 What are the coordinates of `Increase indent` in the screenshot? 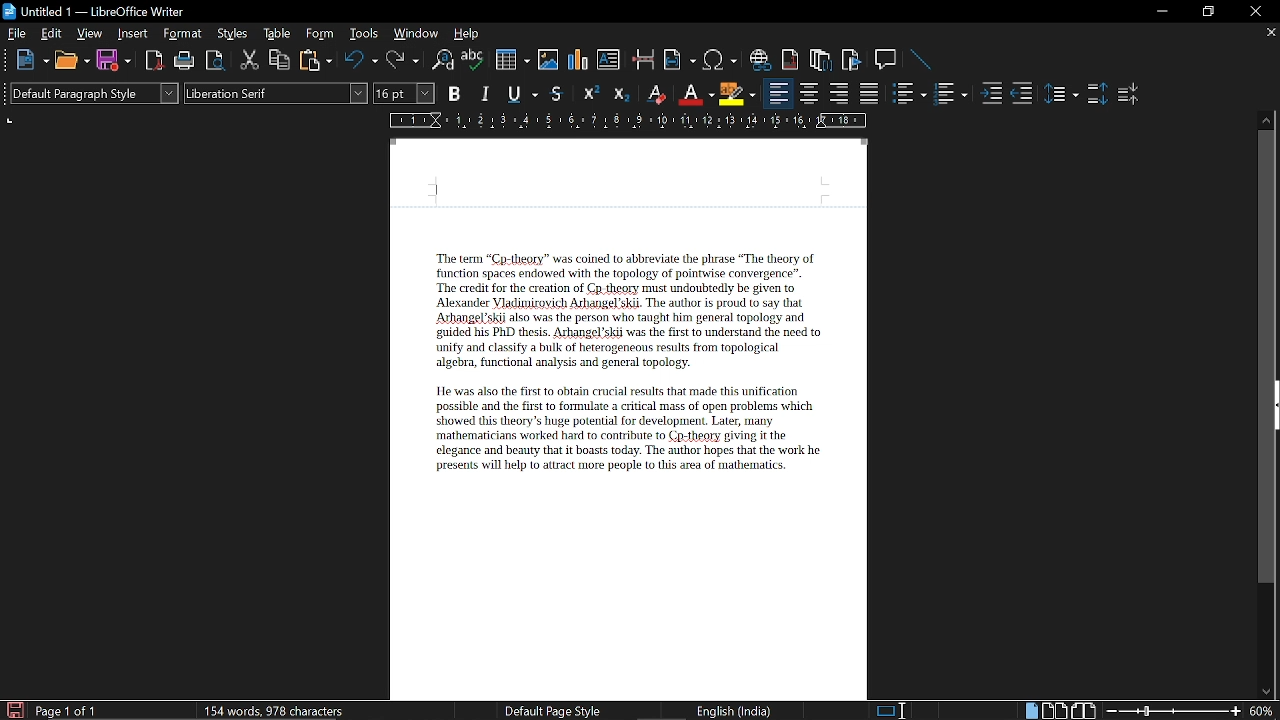 It's located at (990, 93).